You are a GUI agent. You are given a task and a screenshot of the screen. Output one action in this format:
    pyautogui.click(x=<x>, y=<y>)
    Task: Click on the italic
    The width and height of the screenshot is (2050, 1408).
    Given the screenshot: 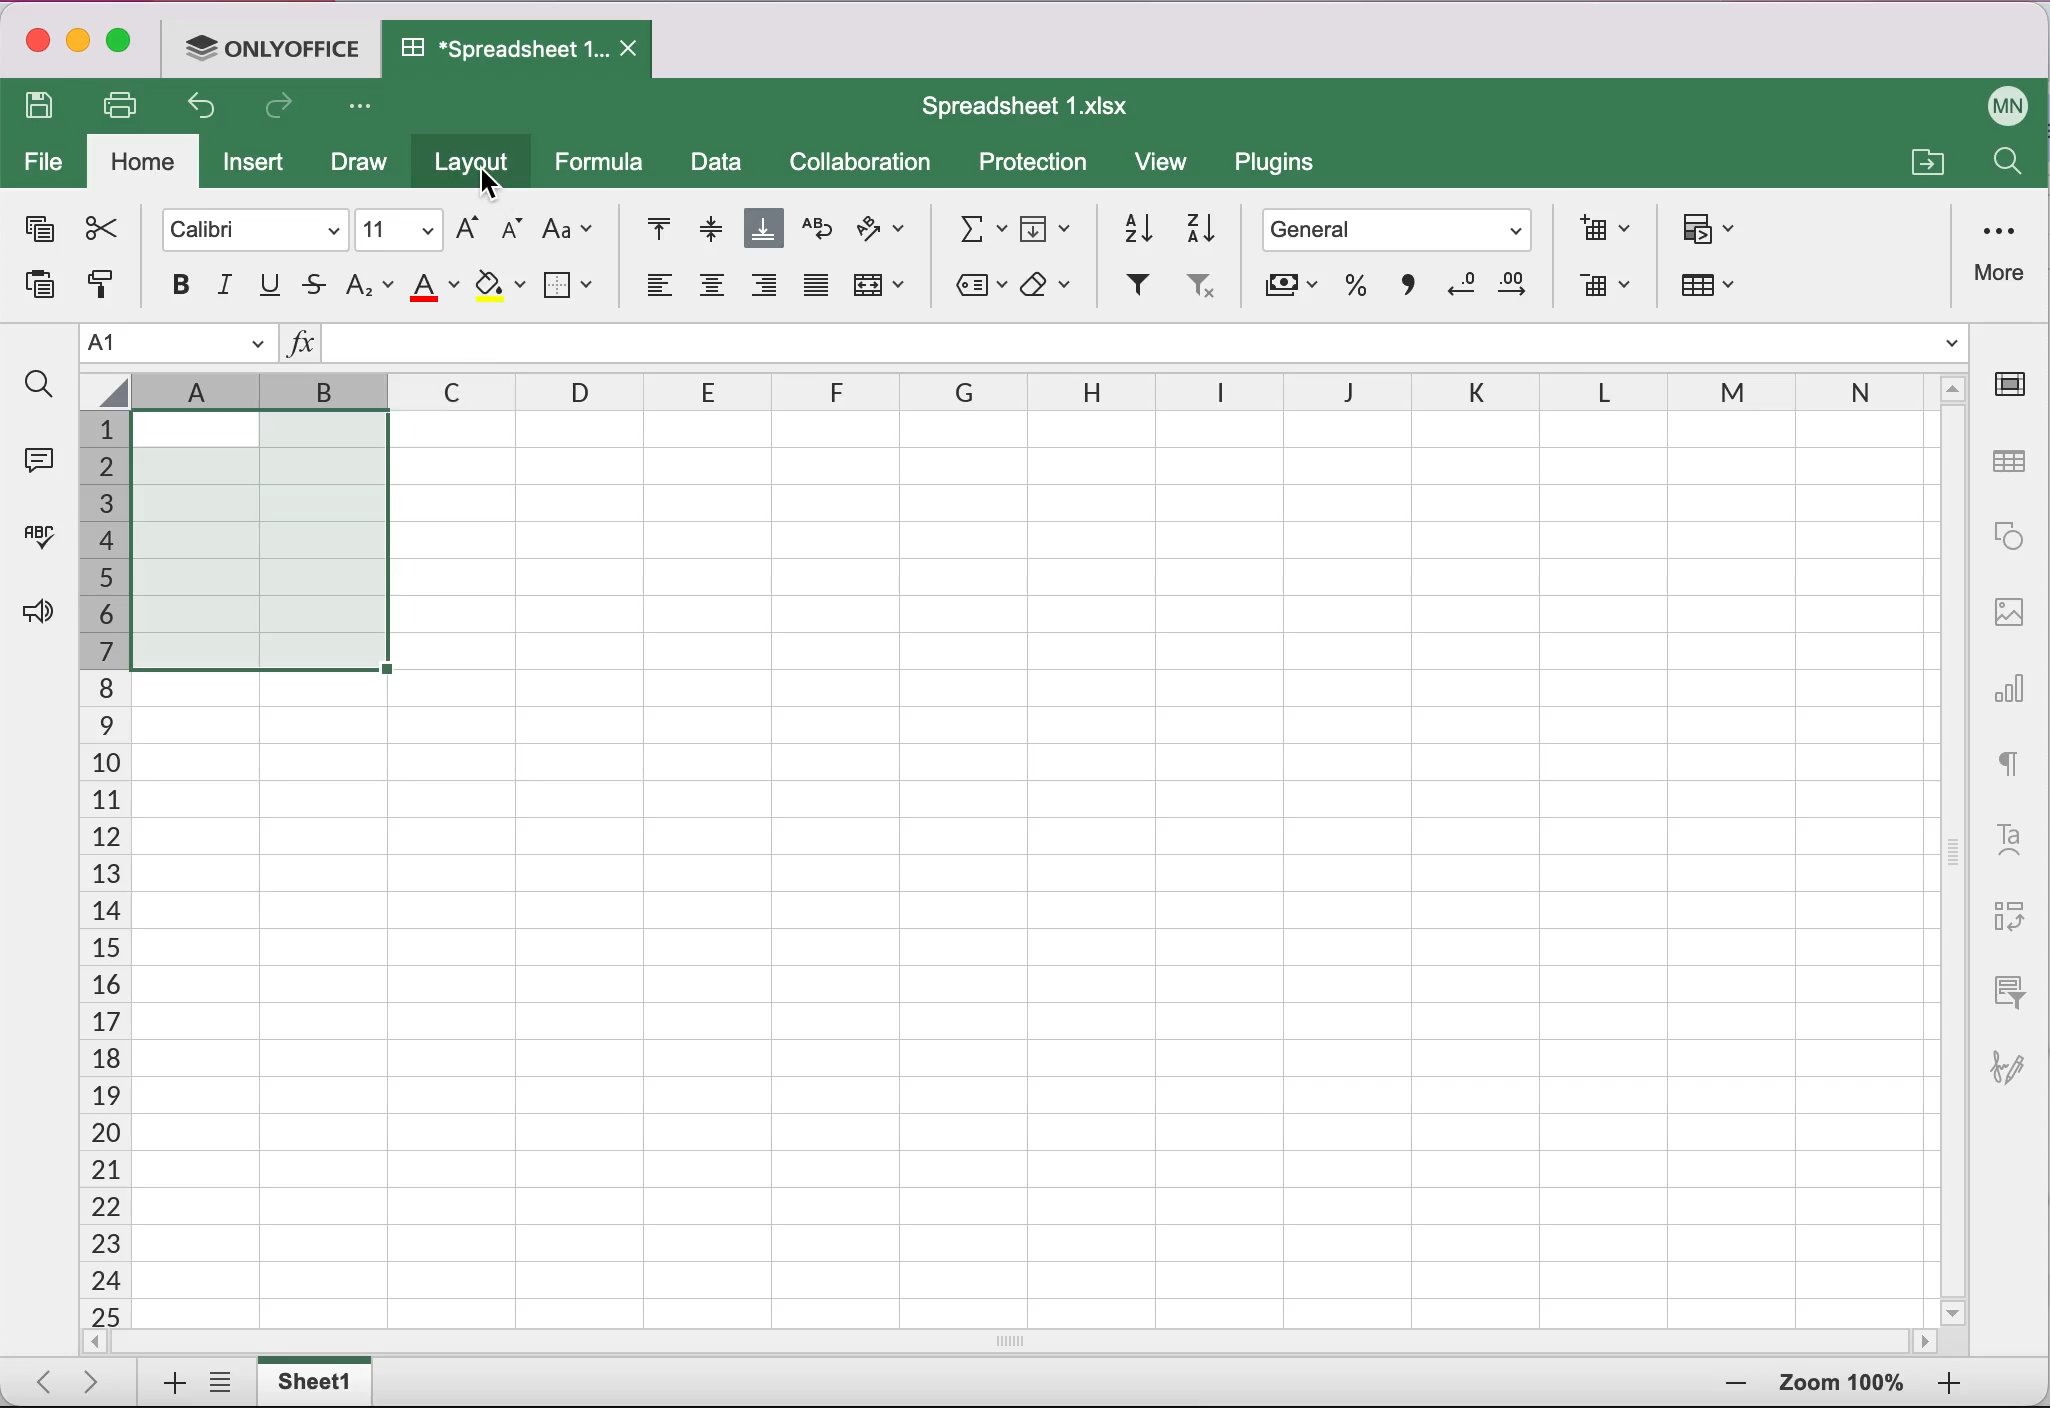 What is the action you would take?
    pyautogui.click(x=227, y=285)
    